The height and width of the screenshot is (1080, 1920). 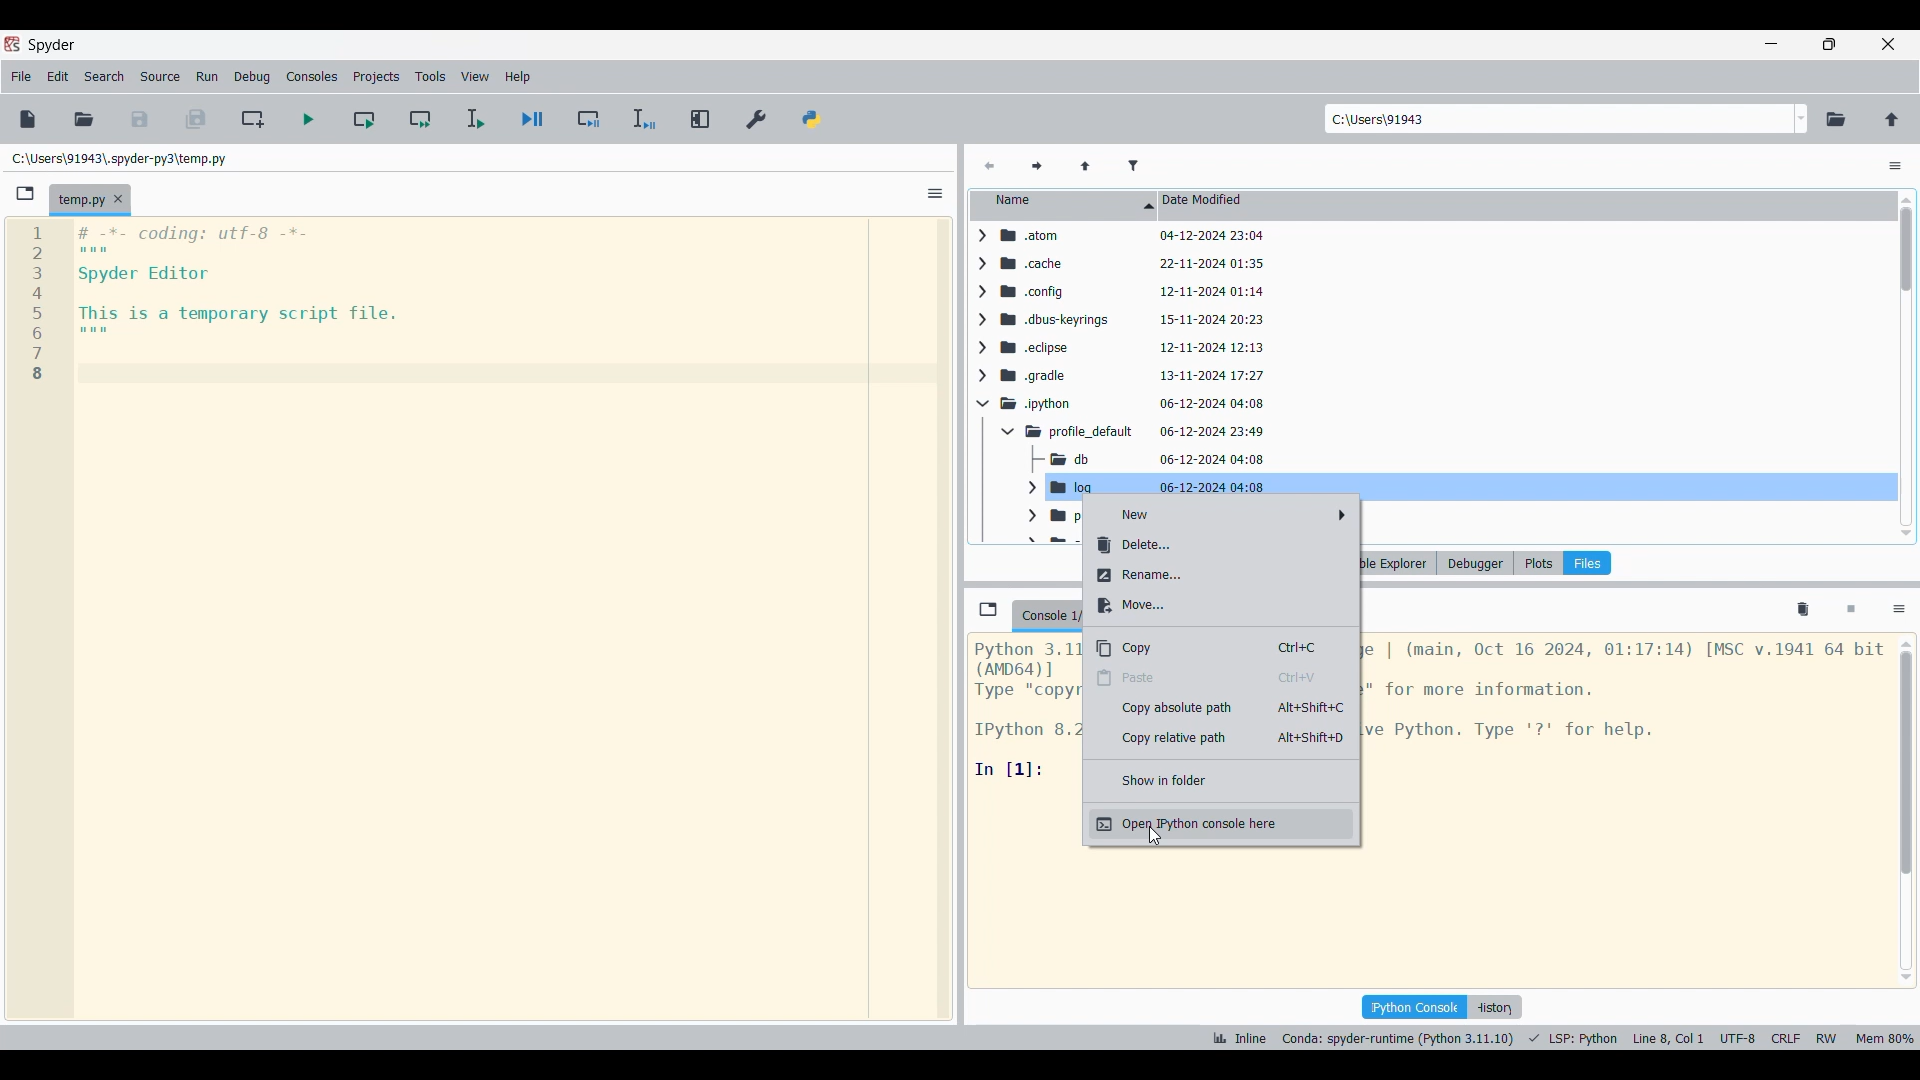 I want to click on Run current cell, so click(x=364, y=118).